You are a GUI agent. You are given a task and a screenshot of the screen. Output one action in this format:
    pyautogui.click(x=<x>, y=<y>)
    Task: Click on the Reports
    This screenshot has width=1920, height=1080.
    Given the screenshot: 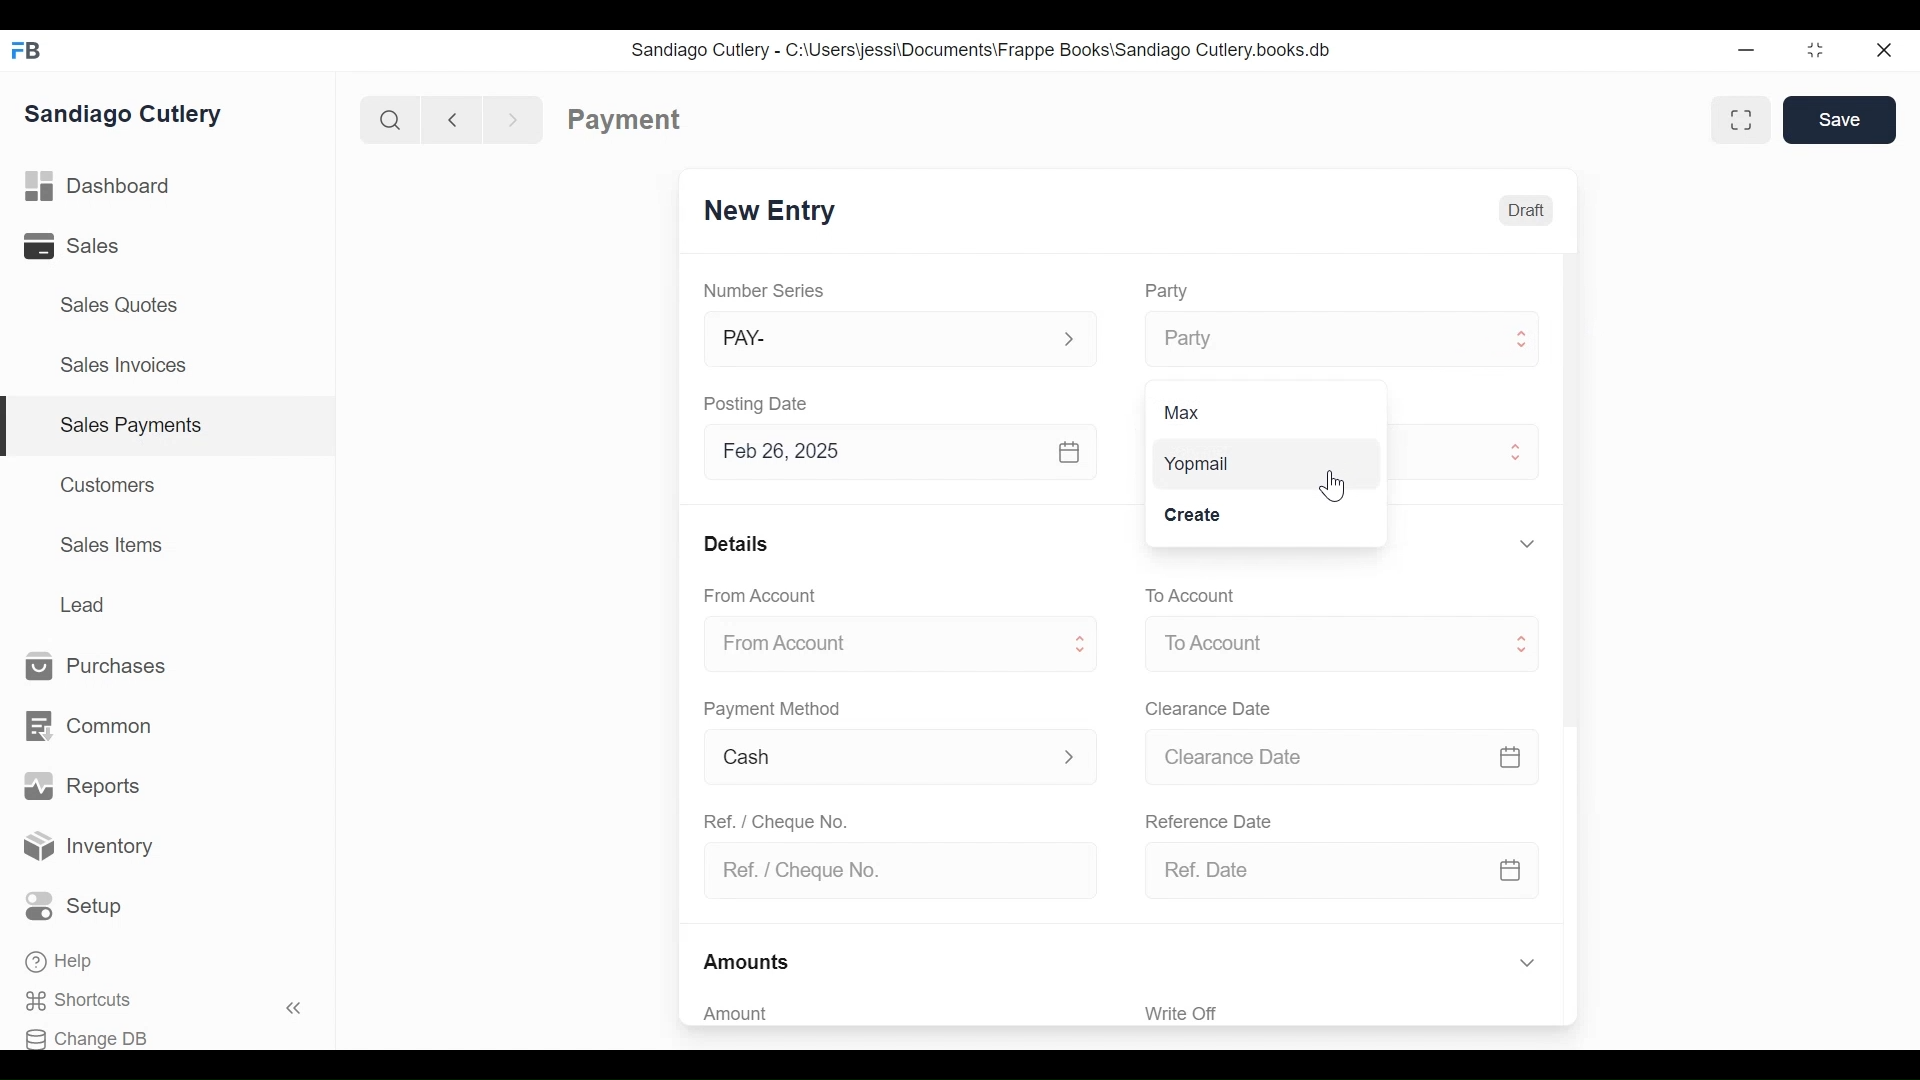 What is the action you would take?
    pyautogui.click(x=82, y=786)
    